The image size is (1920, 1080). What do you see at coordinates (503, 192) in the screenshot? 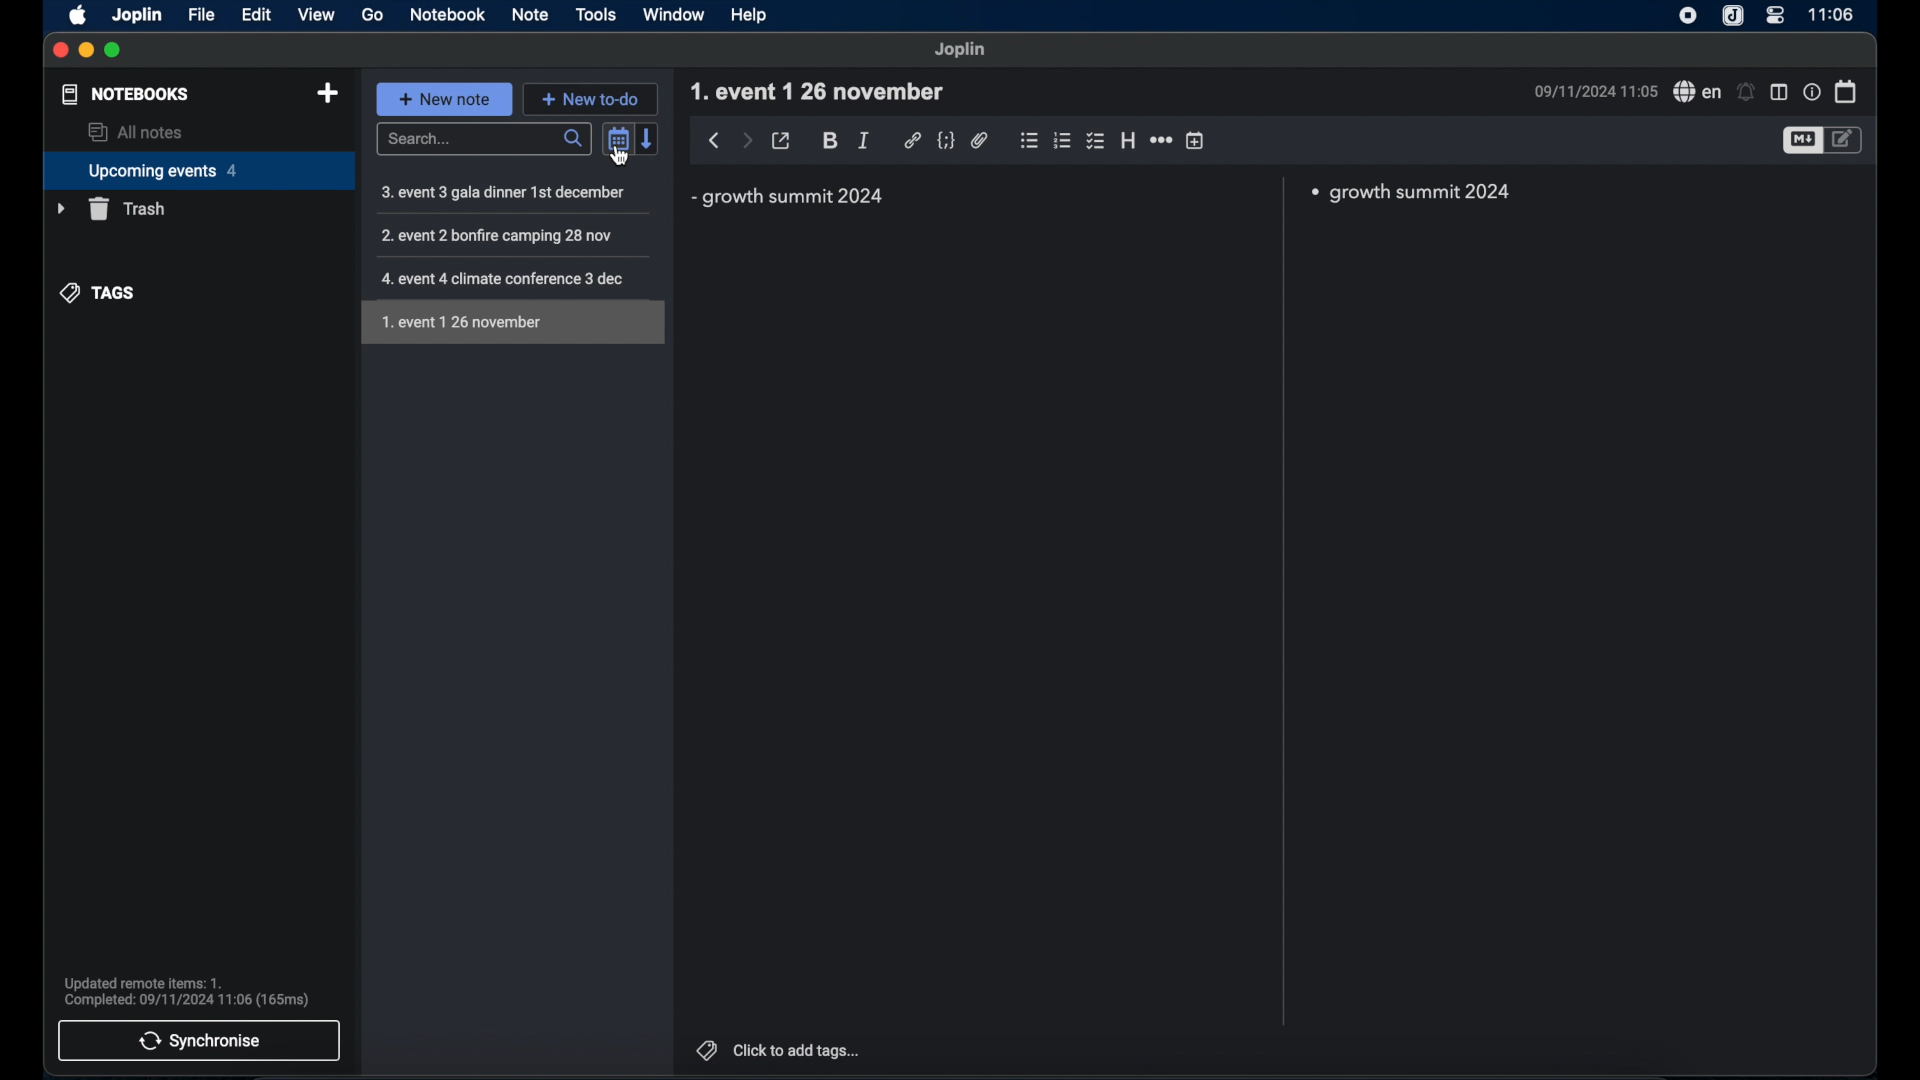
I see `3. event 3 gala dinner 1st december` at bounding box center [503, 192].